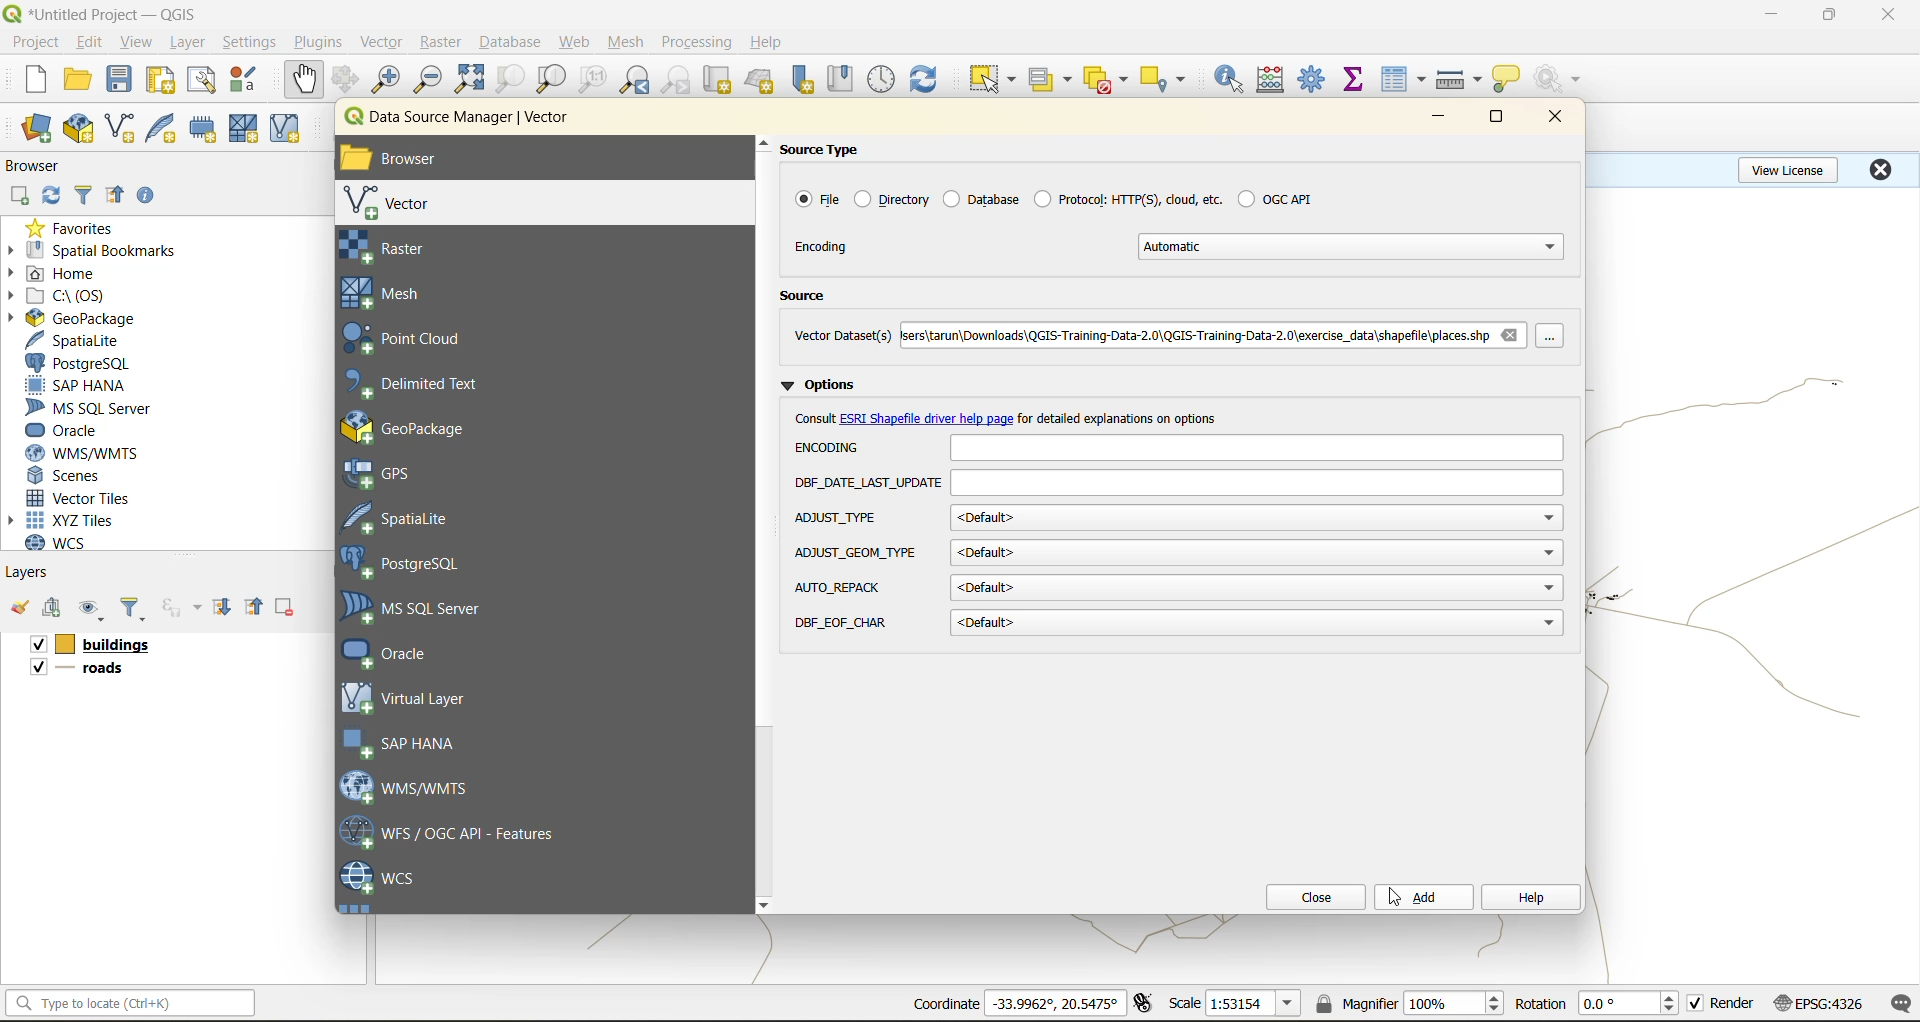 The height and width of the screenshot is (1022, 1920). I want to click on processing, so click(697, 43).